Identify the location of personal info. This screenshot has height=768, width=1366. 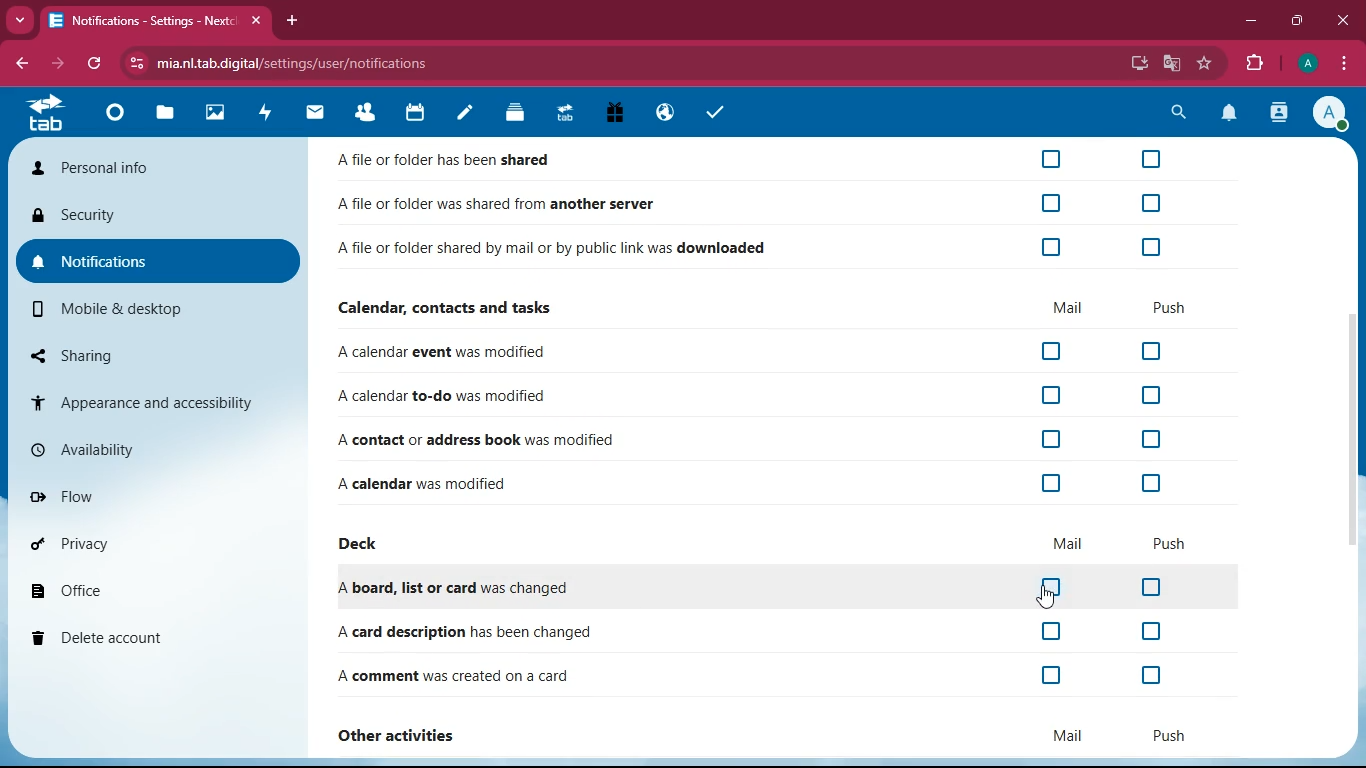
(158, 167).